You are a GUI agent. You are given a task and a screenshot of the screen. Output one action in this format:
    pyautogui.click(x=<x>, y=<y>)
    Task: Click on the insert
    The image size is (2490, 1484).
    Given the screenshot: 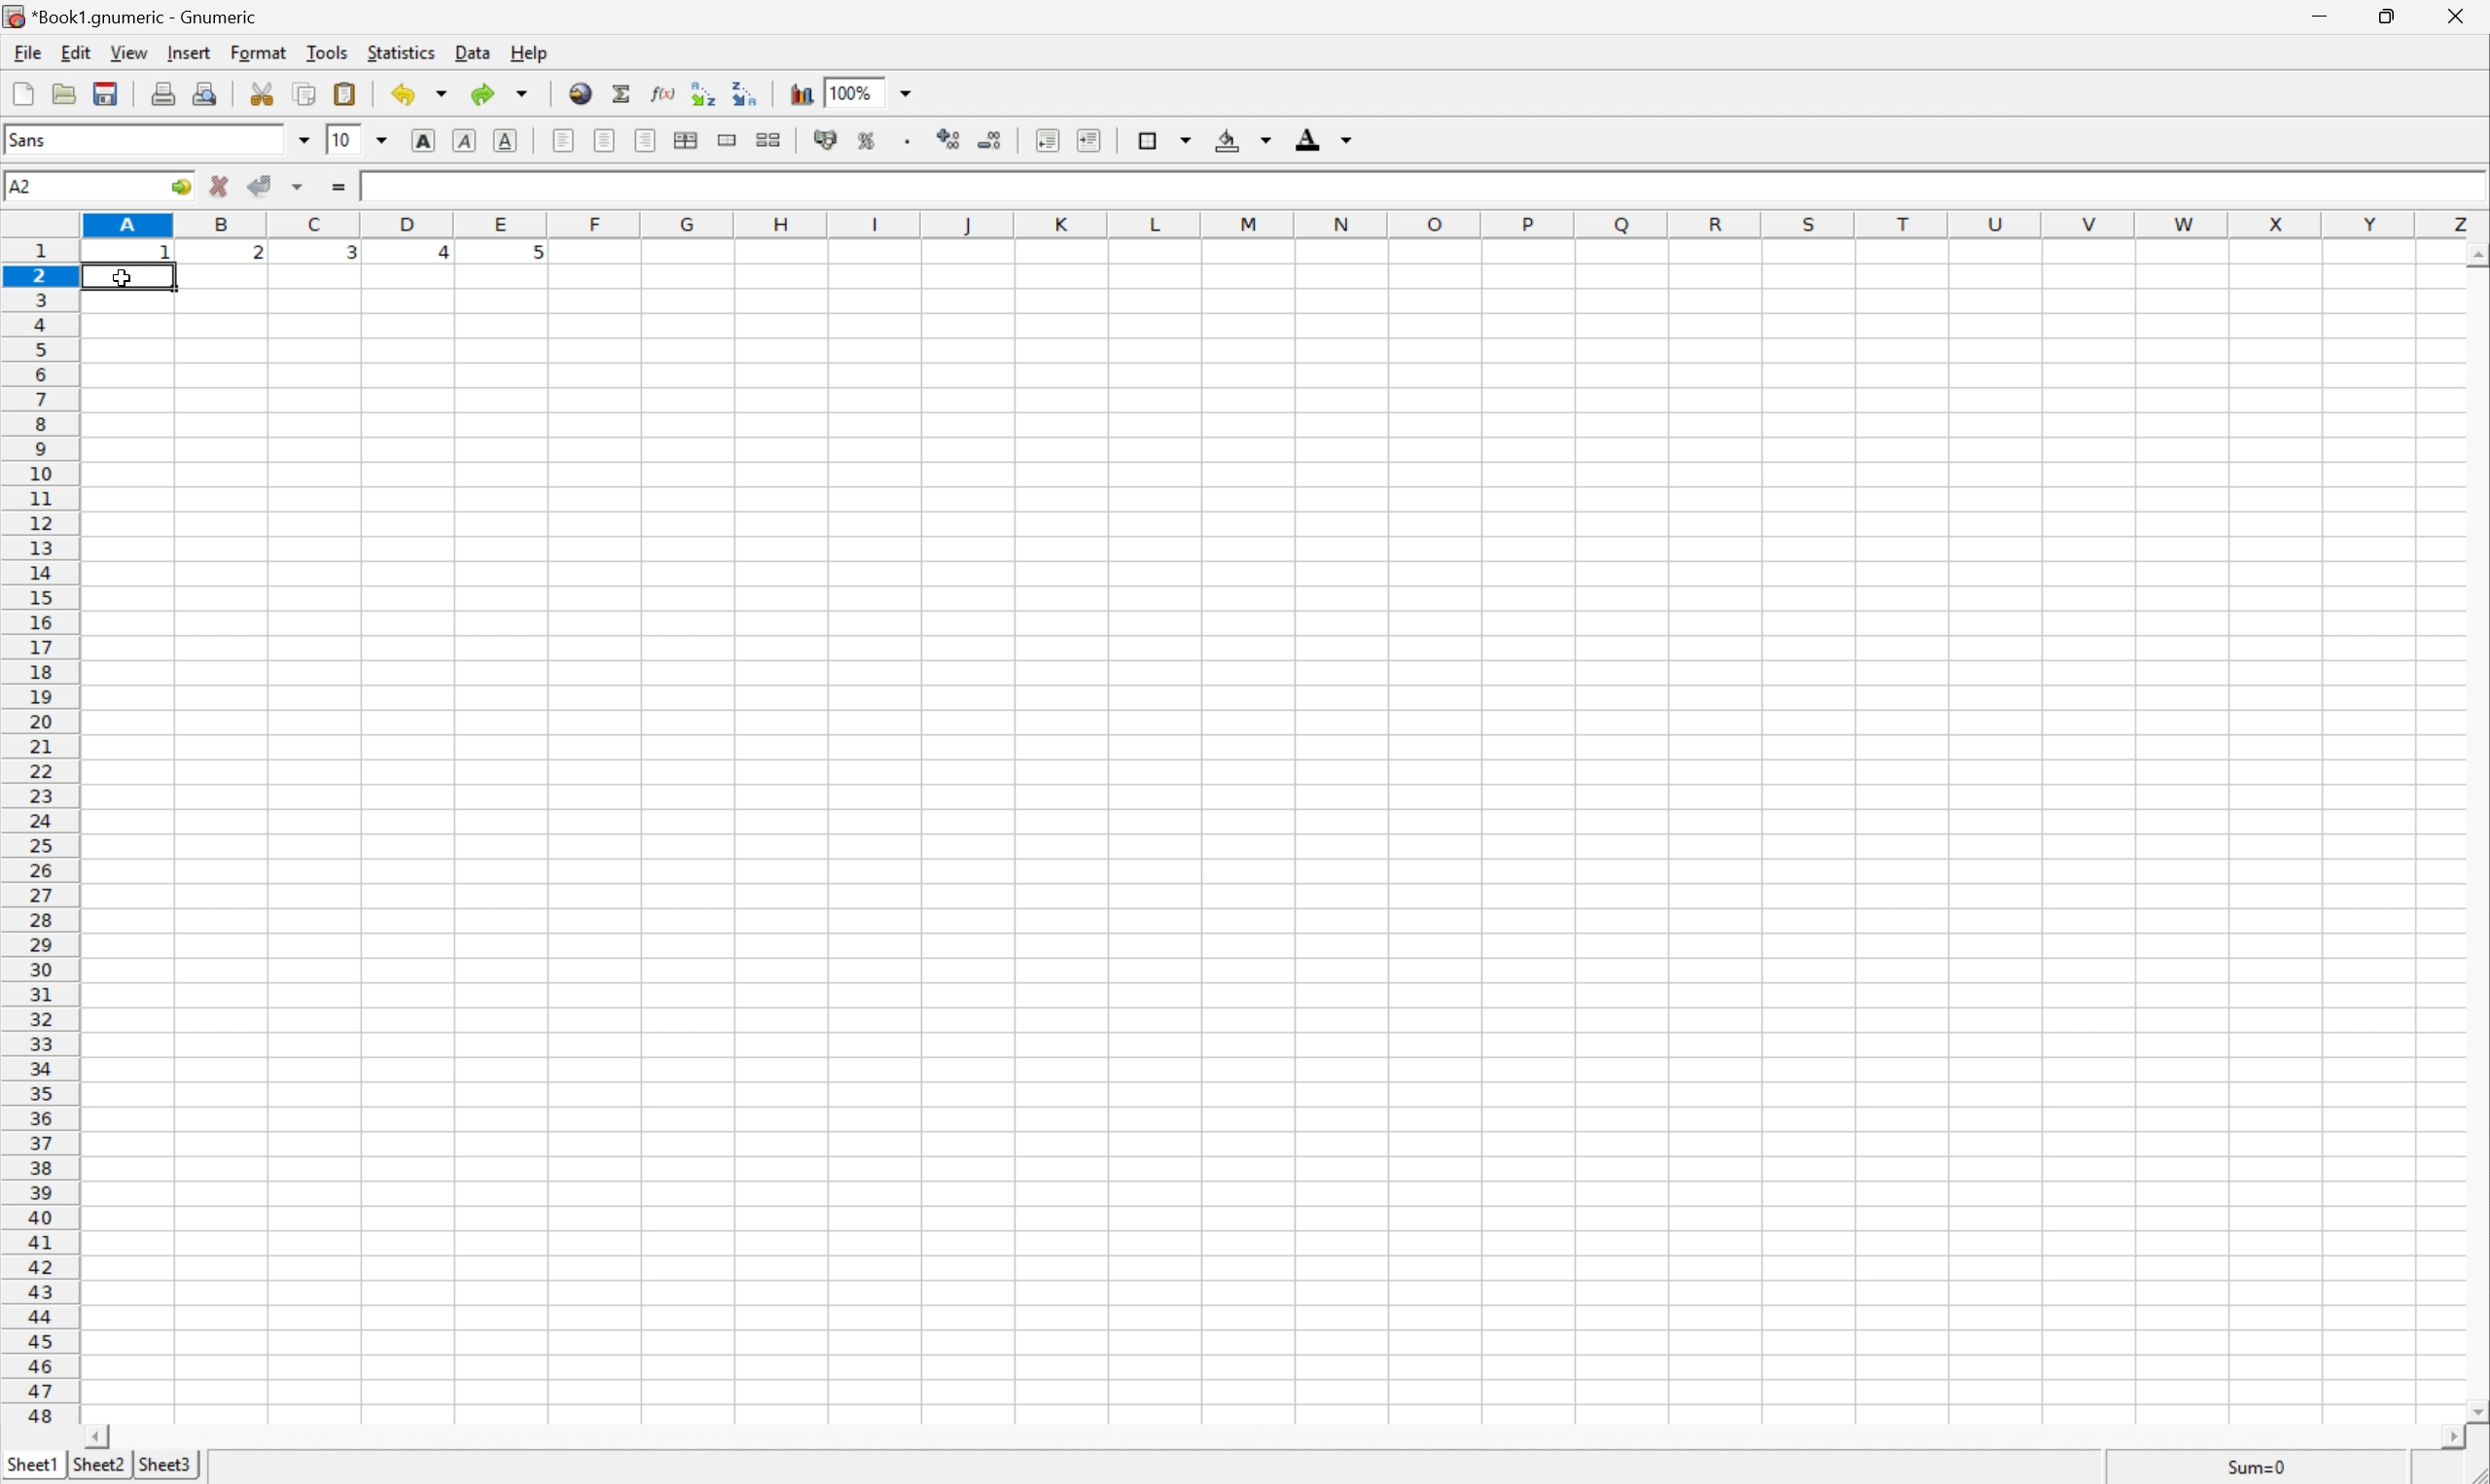 What is the action you would take?
    pyautogui.click(x=189, y=51)
    